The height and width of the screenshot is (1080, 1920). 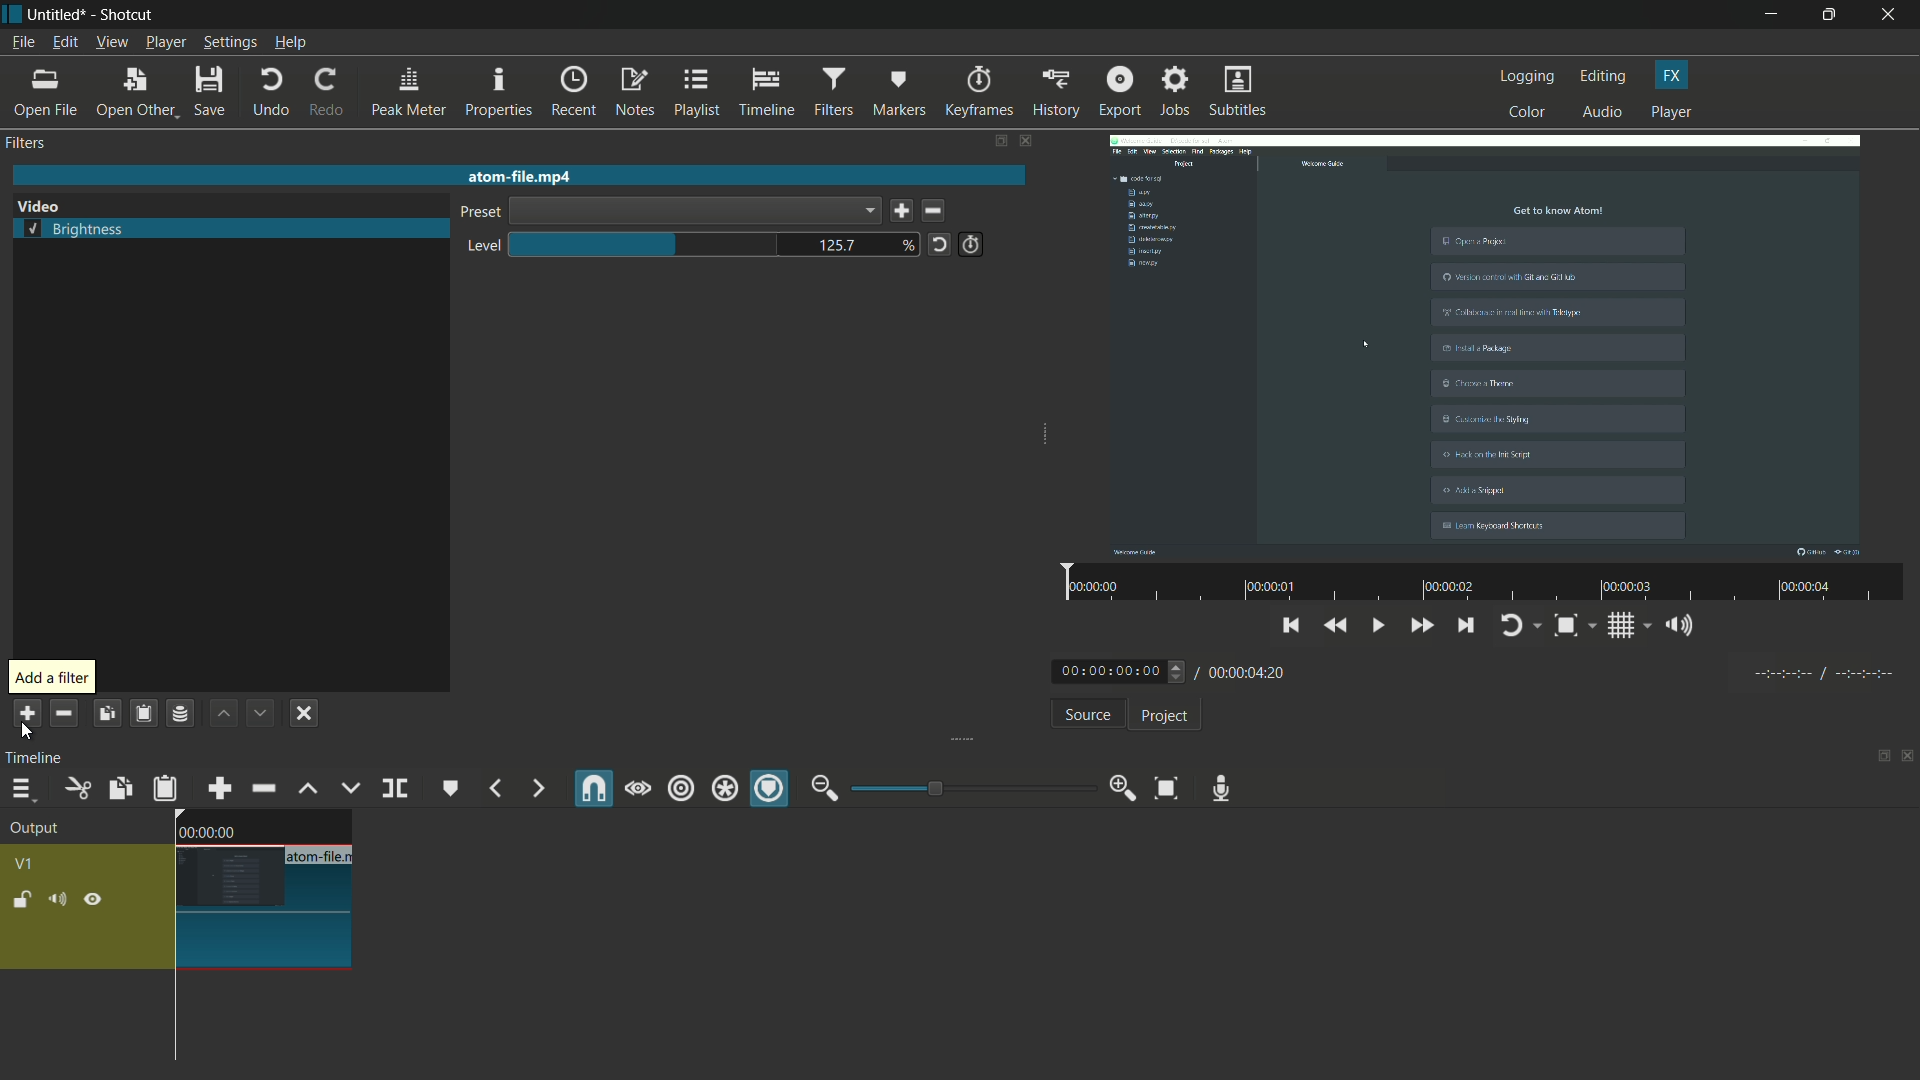 What do you see at coordinates (1631, 629) in the screenshot?
I see `toggle grid system` at bounding box center [1631, 629].